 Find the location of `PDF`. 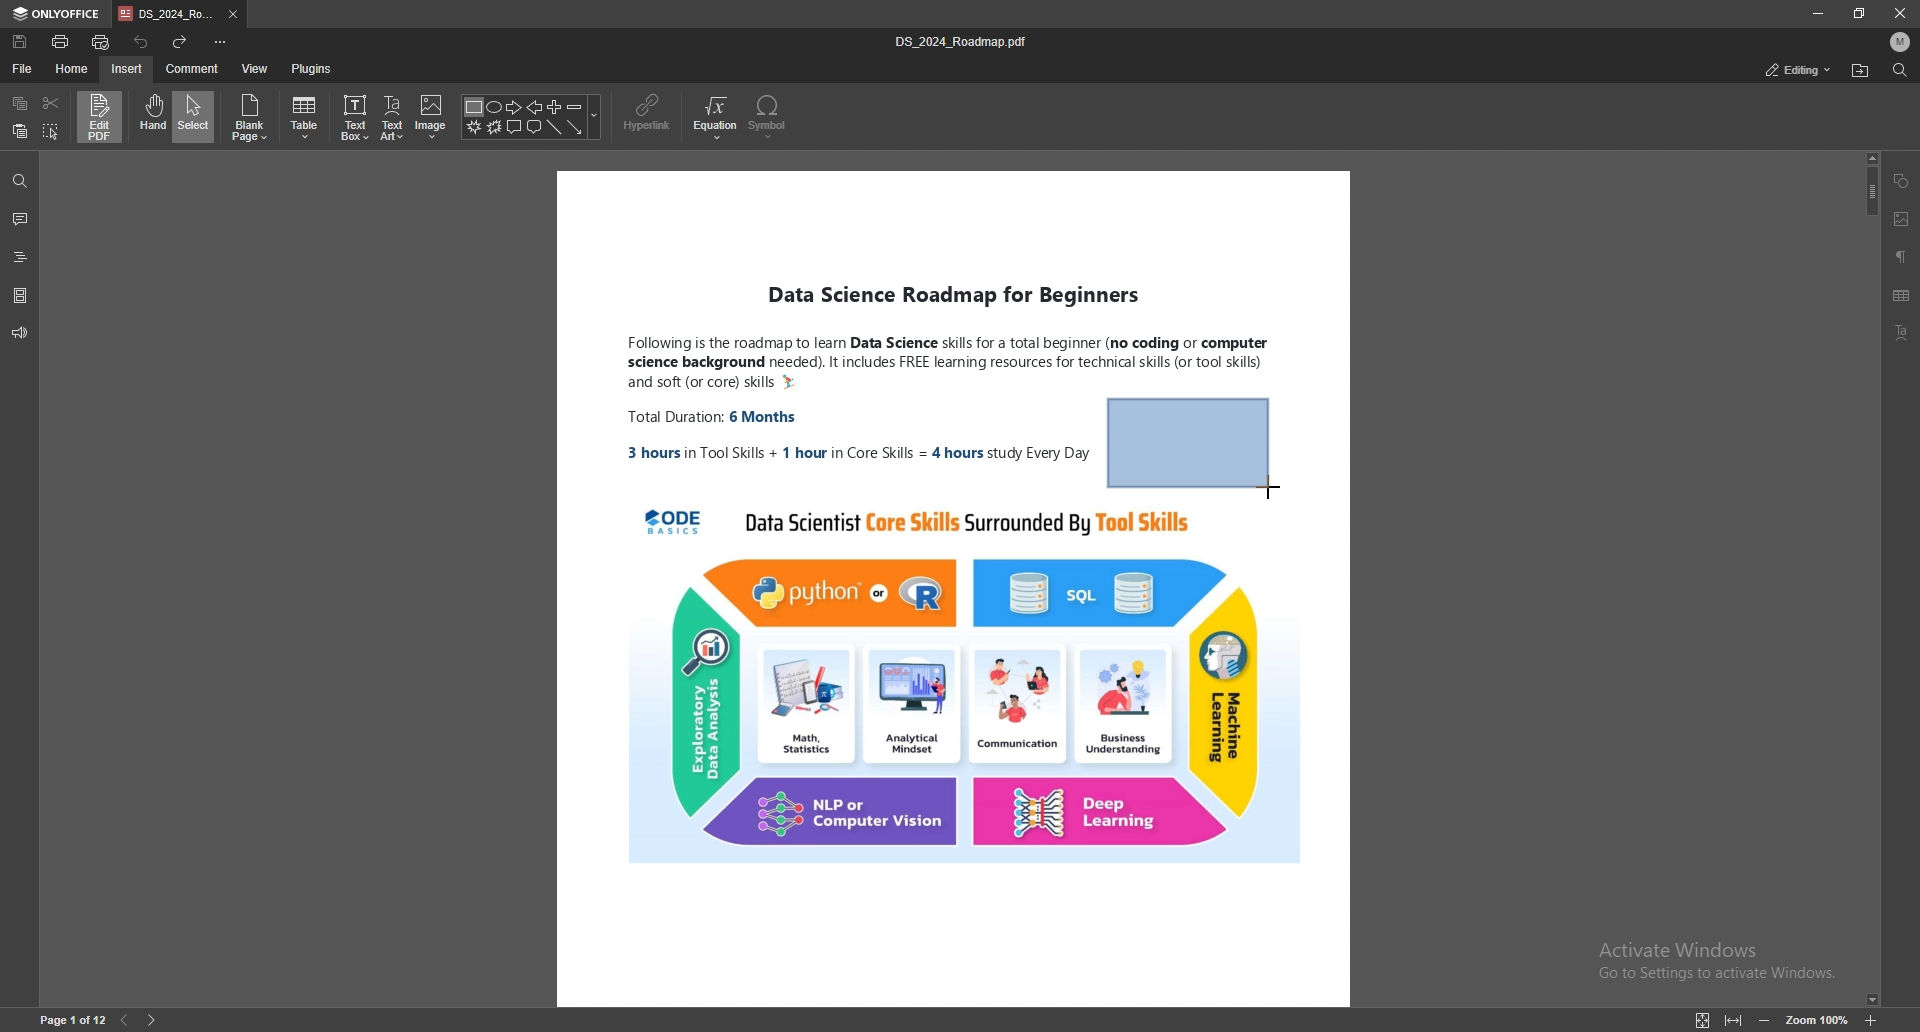

PDF is located at coordinates (1194, 283).